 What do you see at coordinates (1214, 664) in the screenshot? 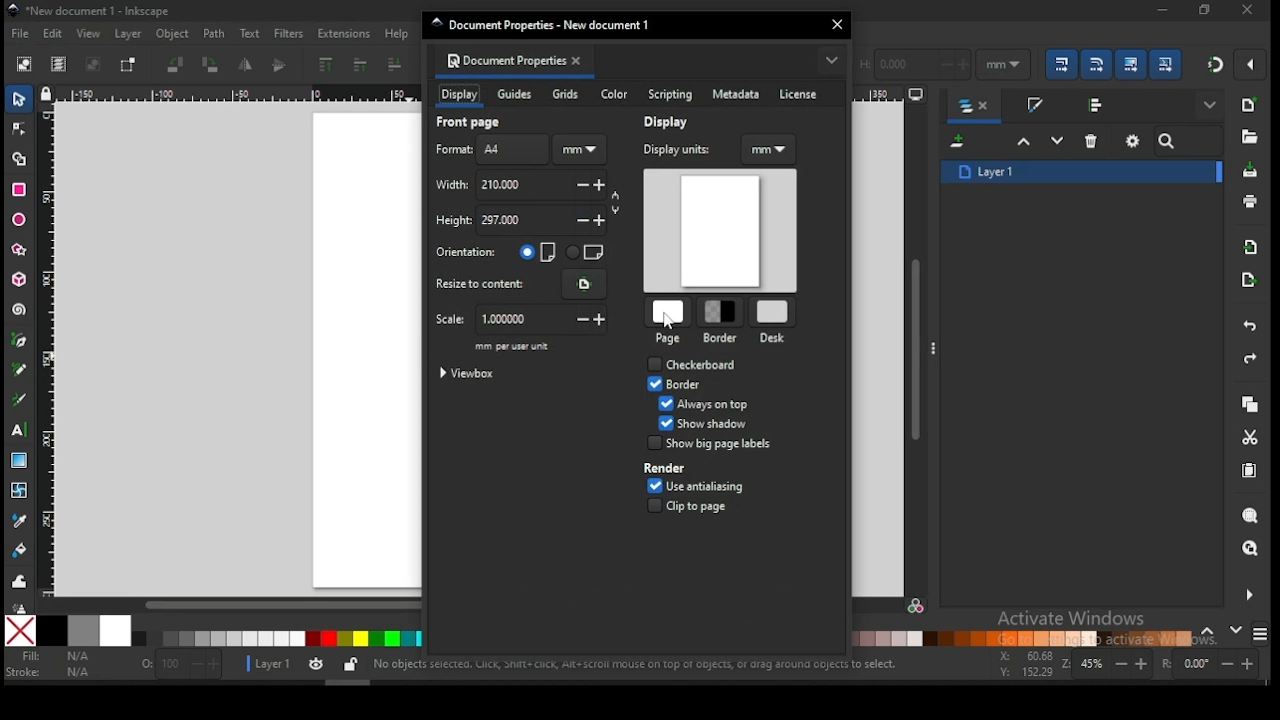
I see `rotation` at bounding box center [1214, 664].